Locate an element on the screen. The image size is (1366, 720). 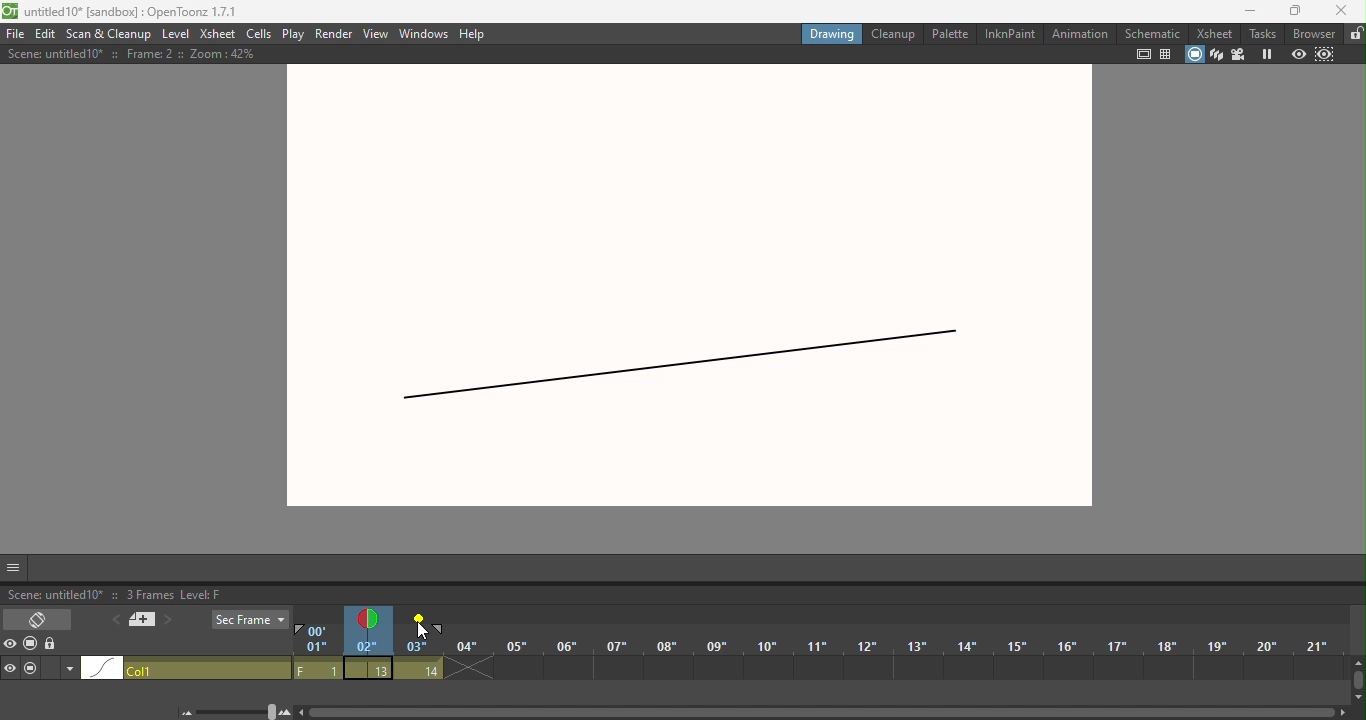
maximize is located at coordinates (1296, 11).